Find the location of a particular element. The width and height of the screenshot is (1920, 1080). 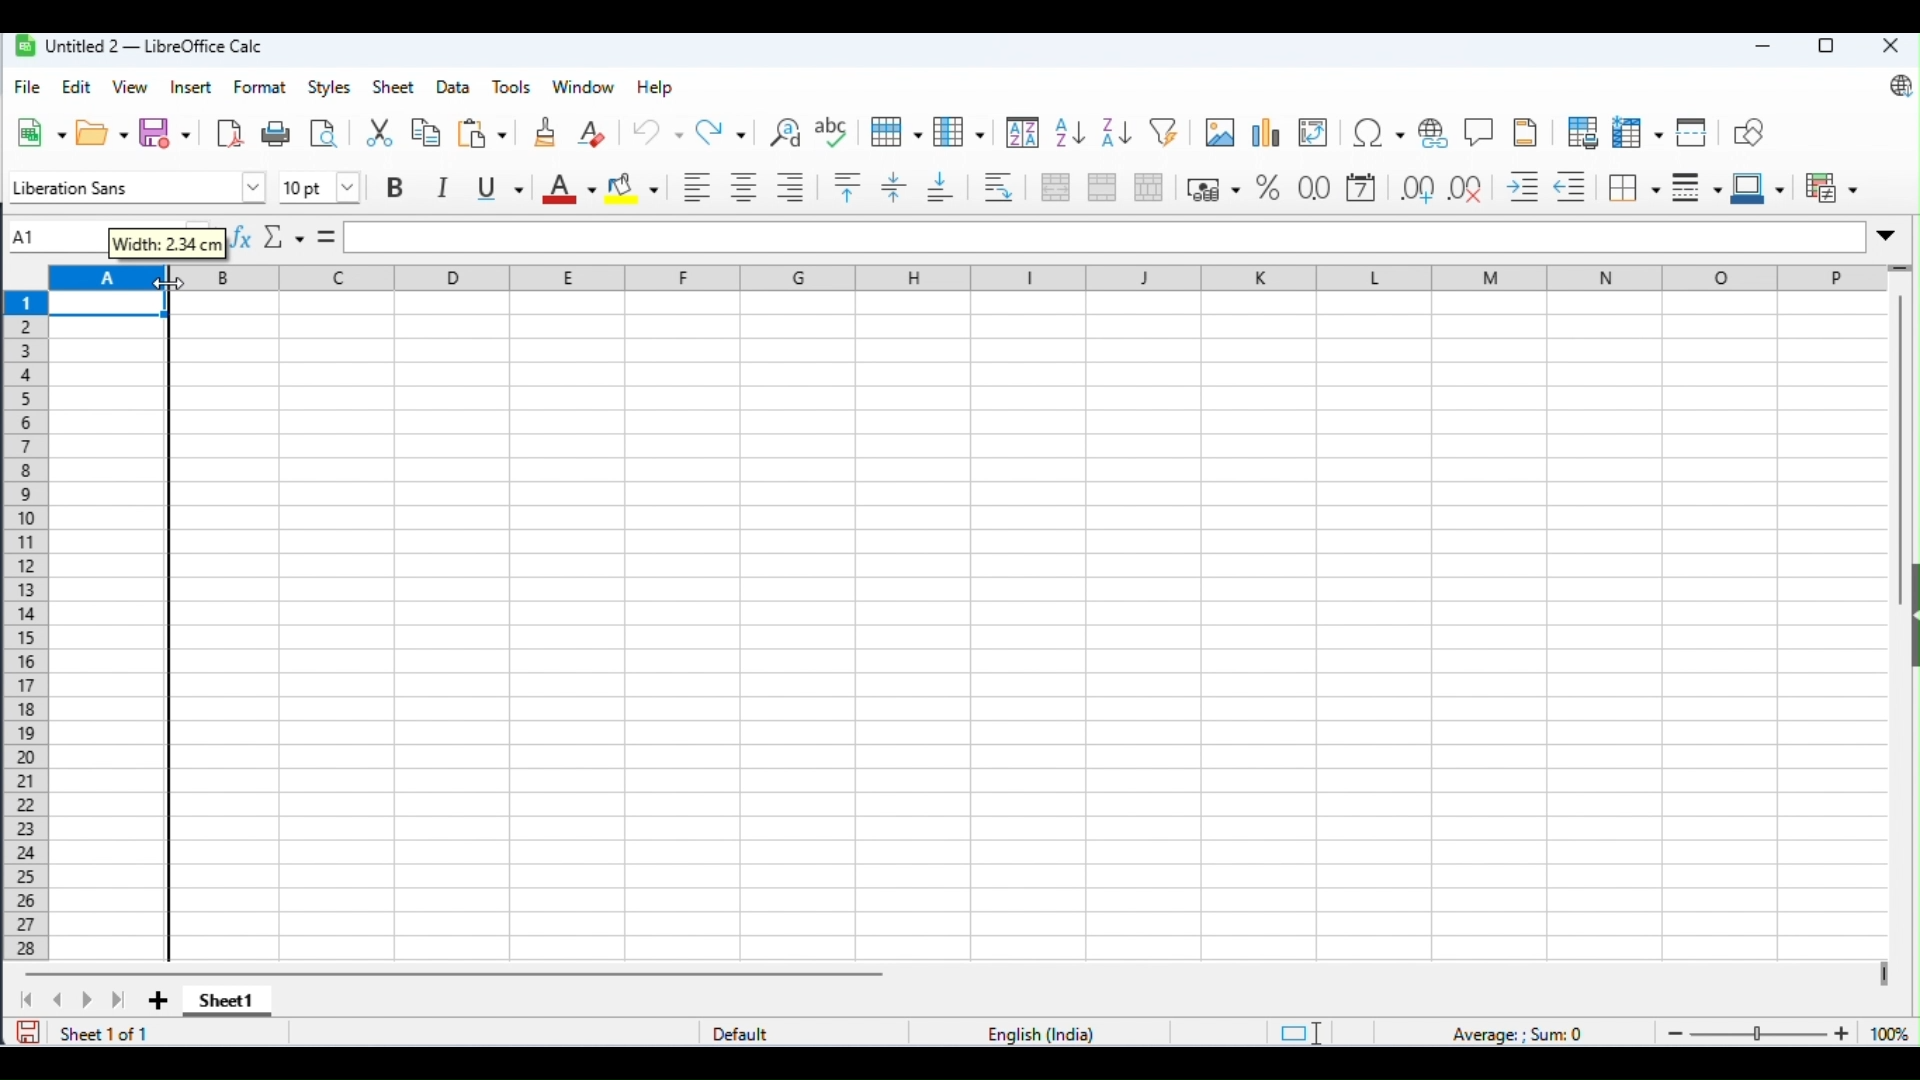

print is located at coordinates (278, 133).